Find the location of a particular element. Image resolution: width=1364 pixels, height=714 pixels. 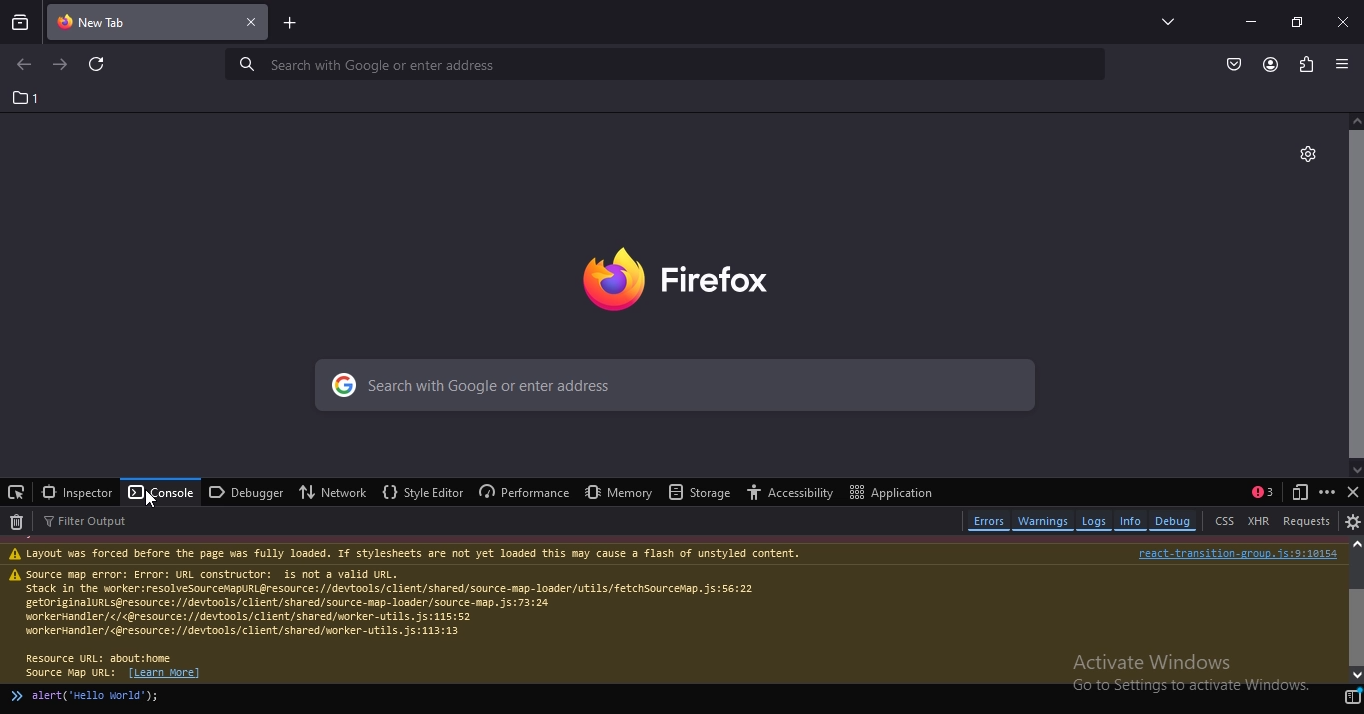

close is located at coordinates (1344, 21).